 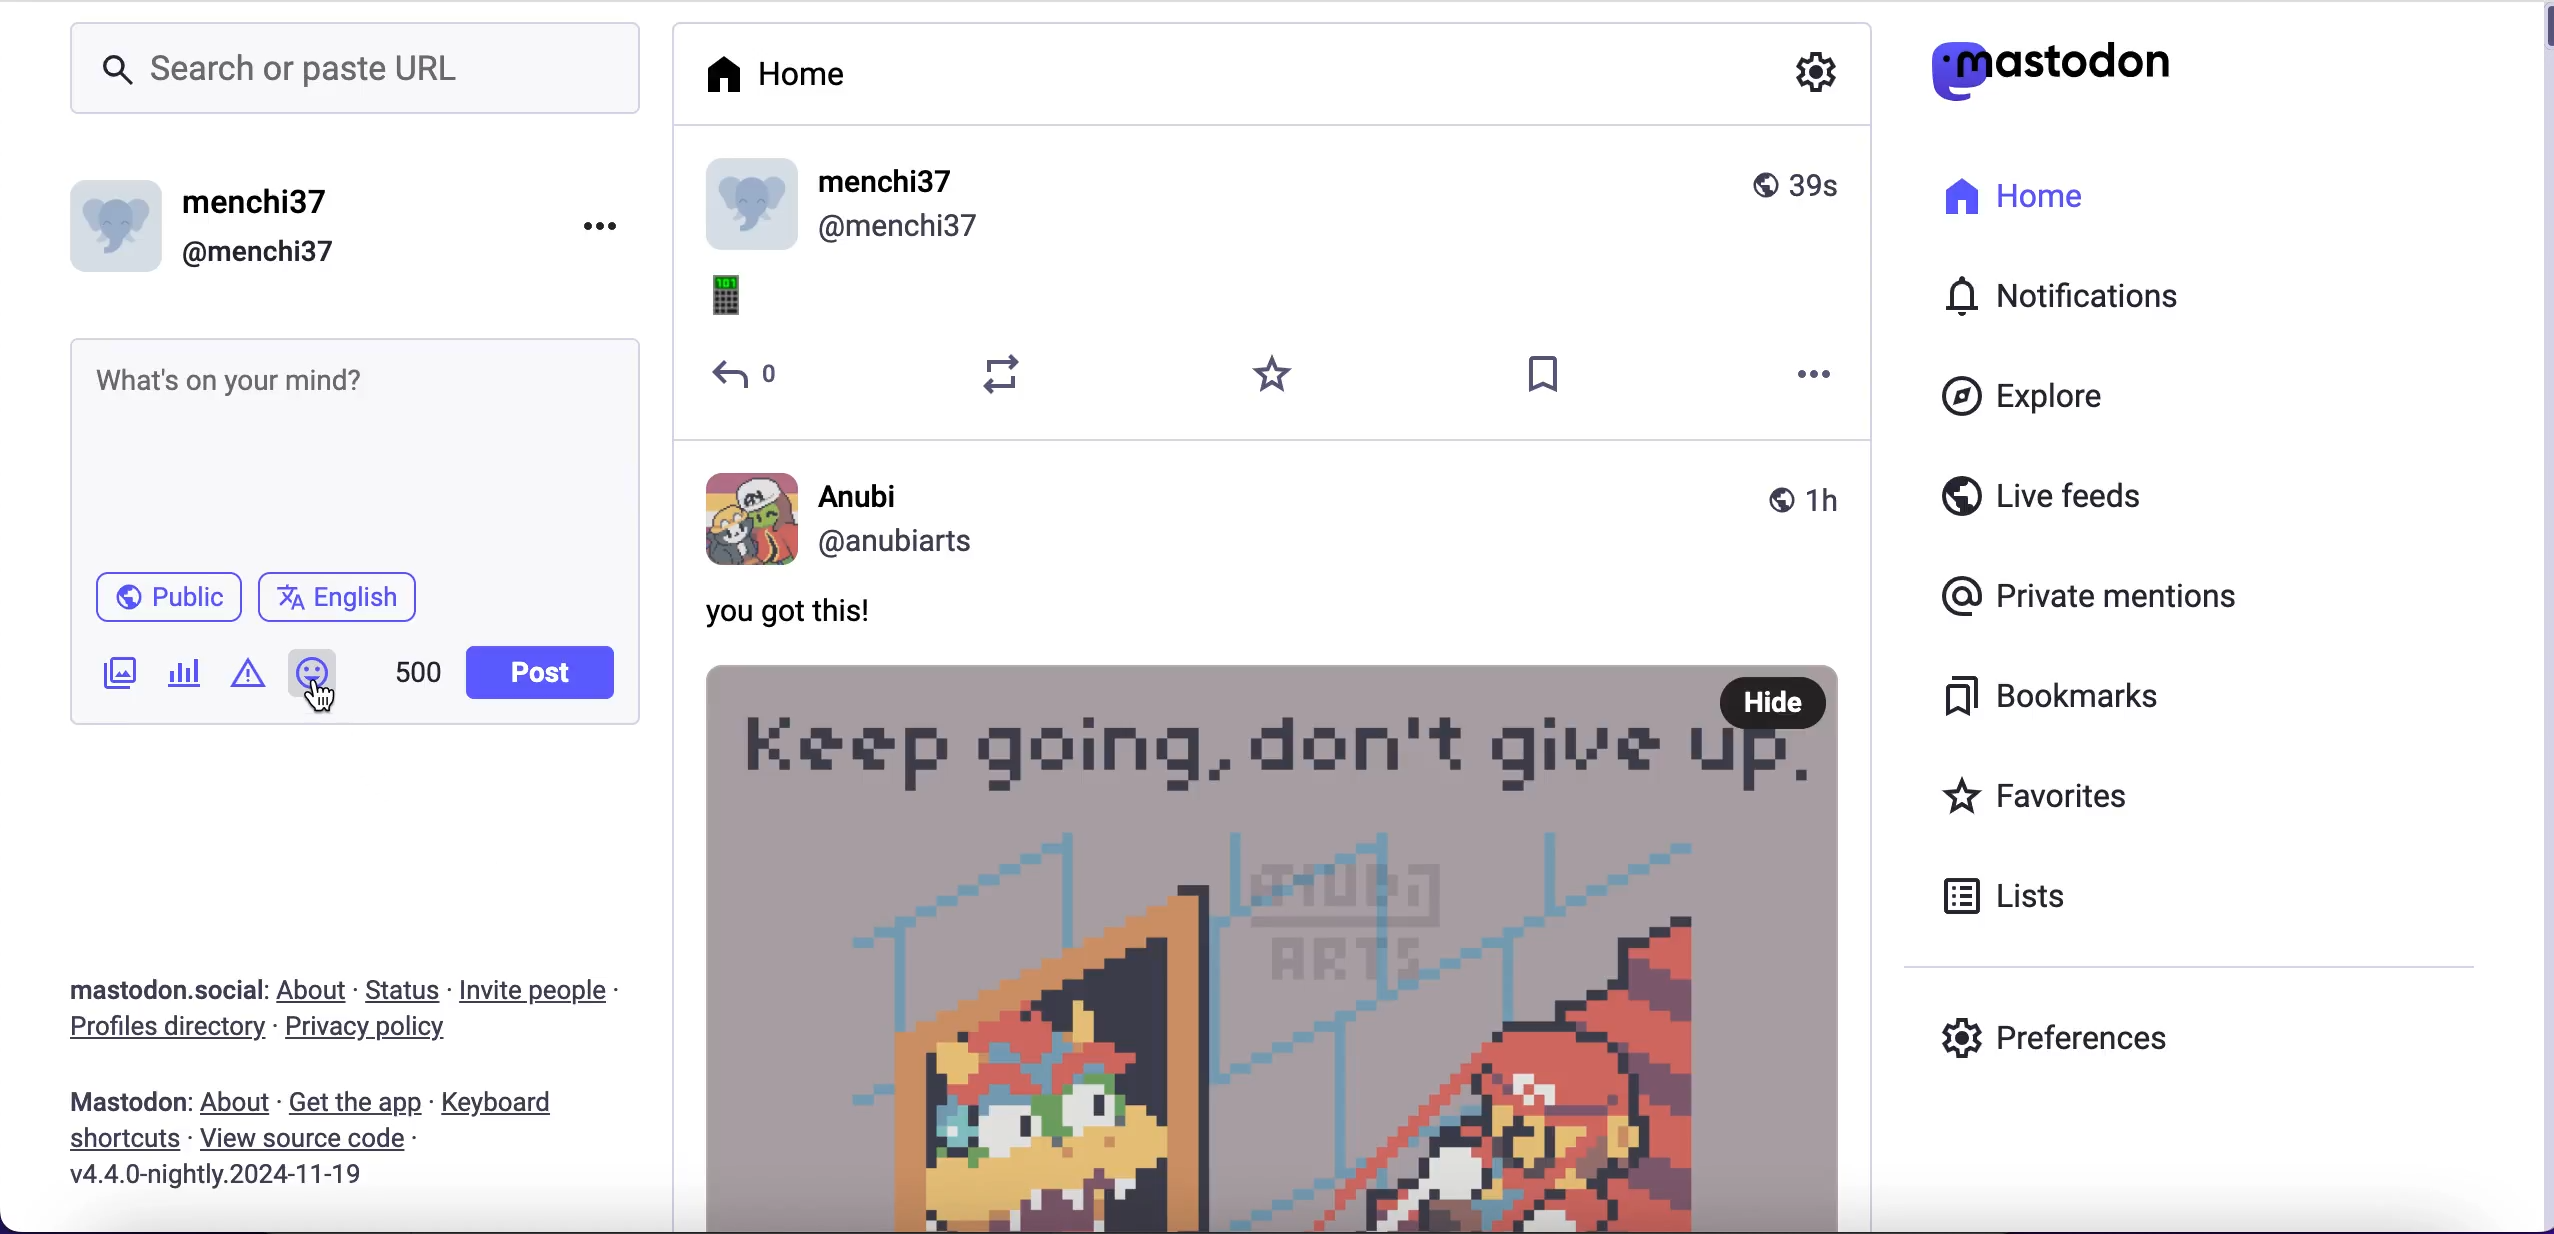 What do you see at coordinates (215, 1180) in the screenshot?
I see `v4.4.0-nightly.2024-11-19` at bounding box center [215, 1180].